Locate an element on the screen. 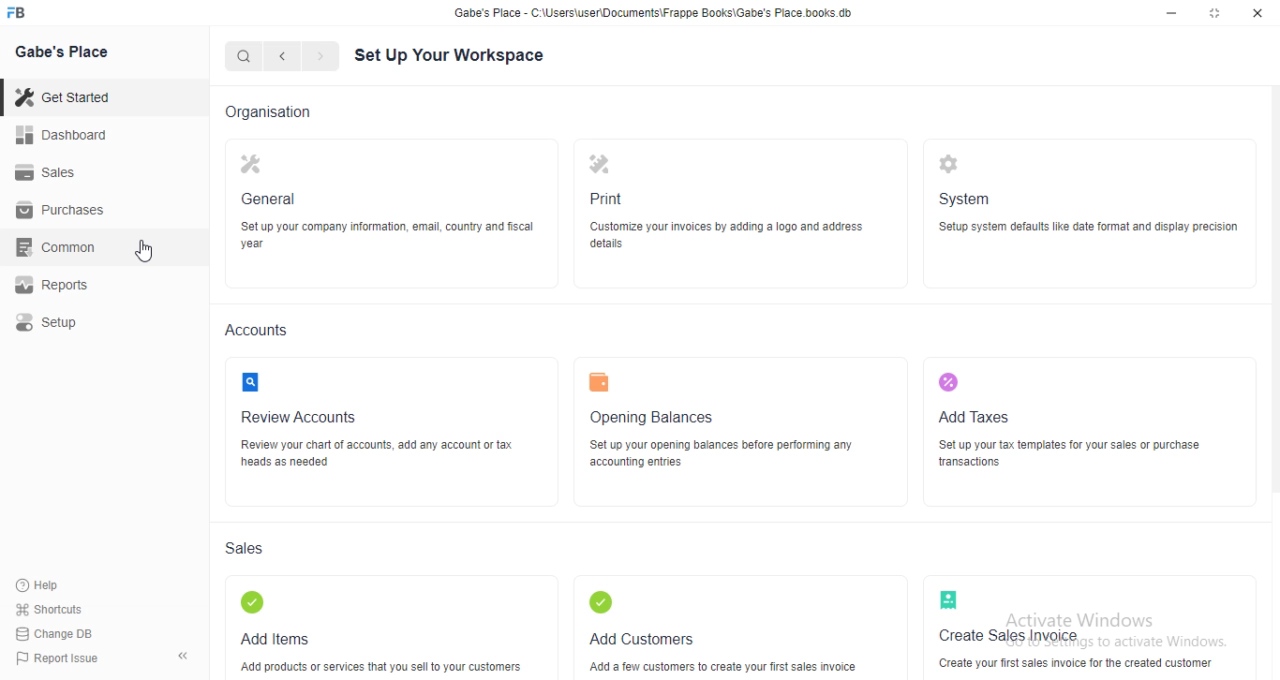  ‘Report Issue is located at coordinates (61, 658).